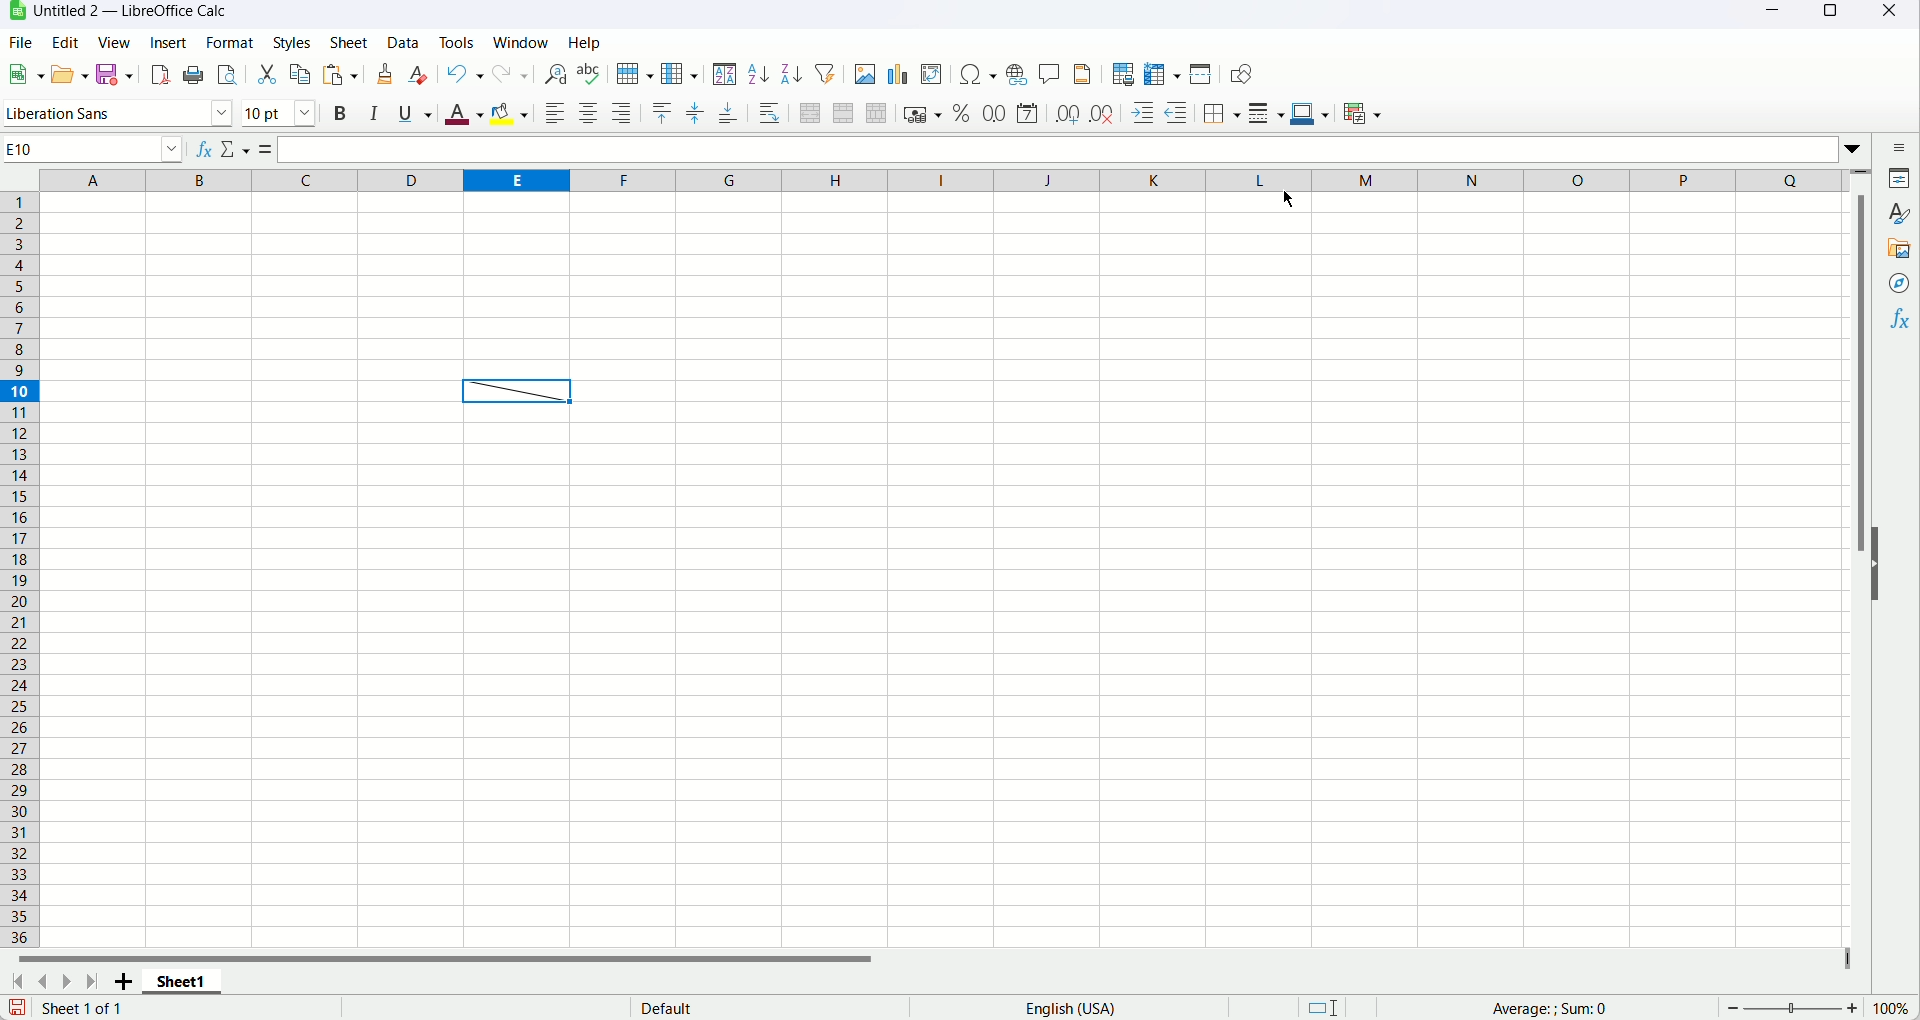  Describe the element at coordinates (696, 110) in the screenshot. I see `center vertically` at that location.